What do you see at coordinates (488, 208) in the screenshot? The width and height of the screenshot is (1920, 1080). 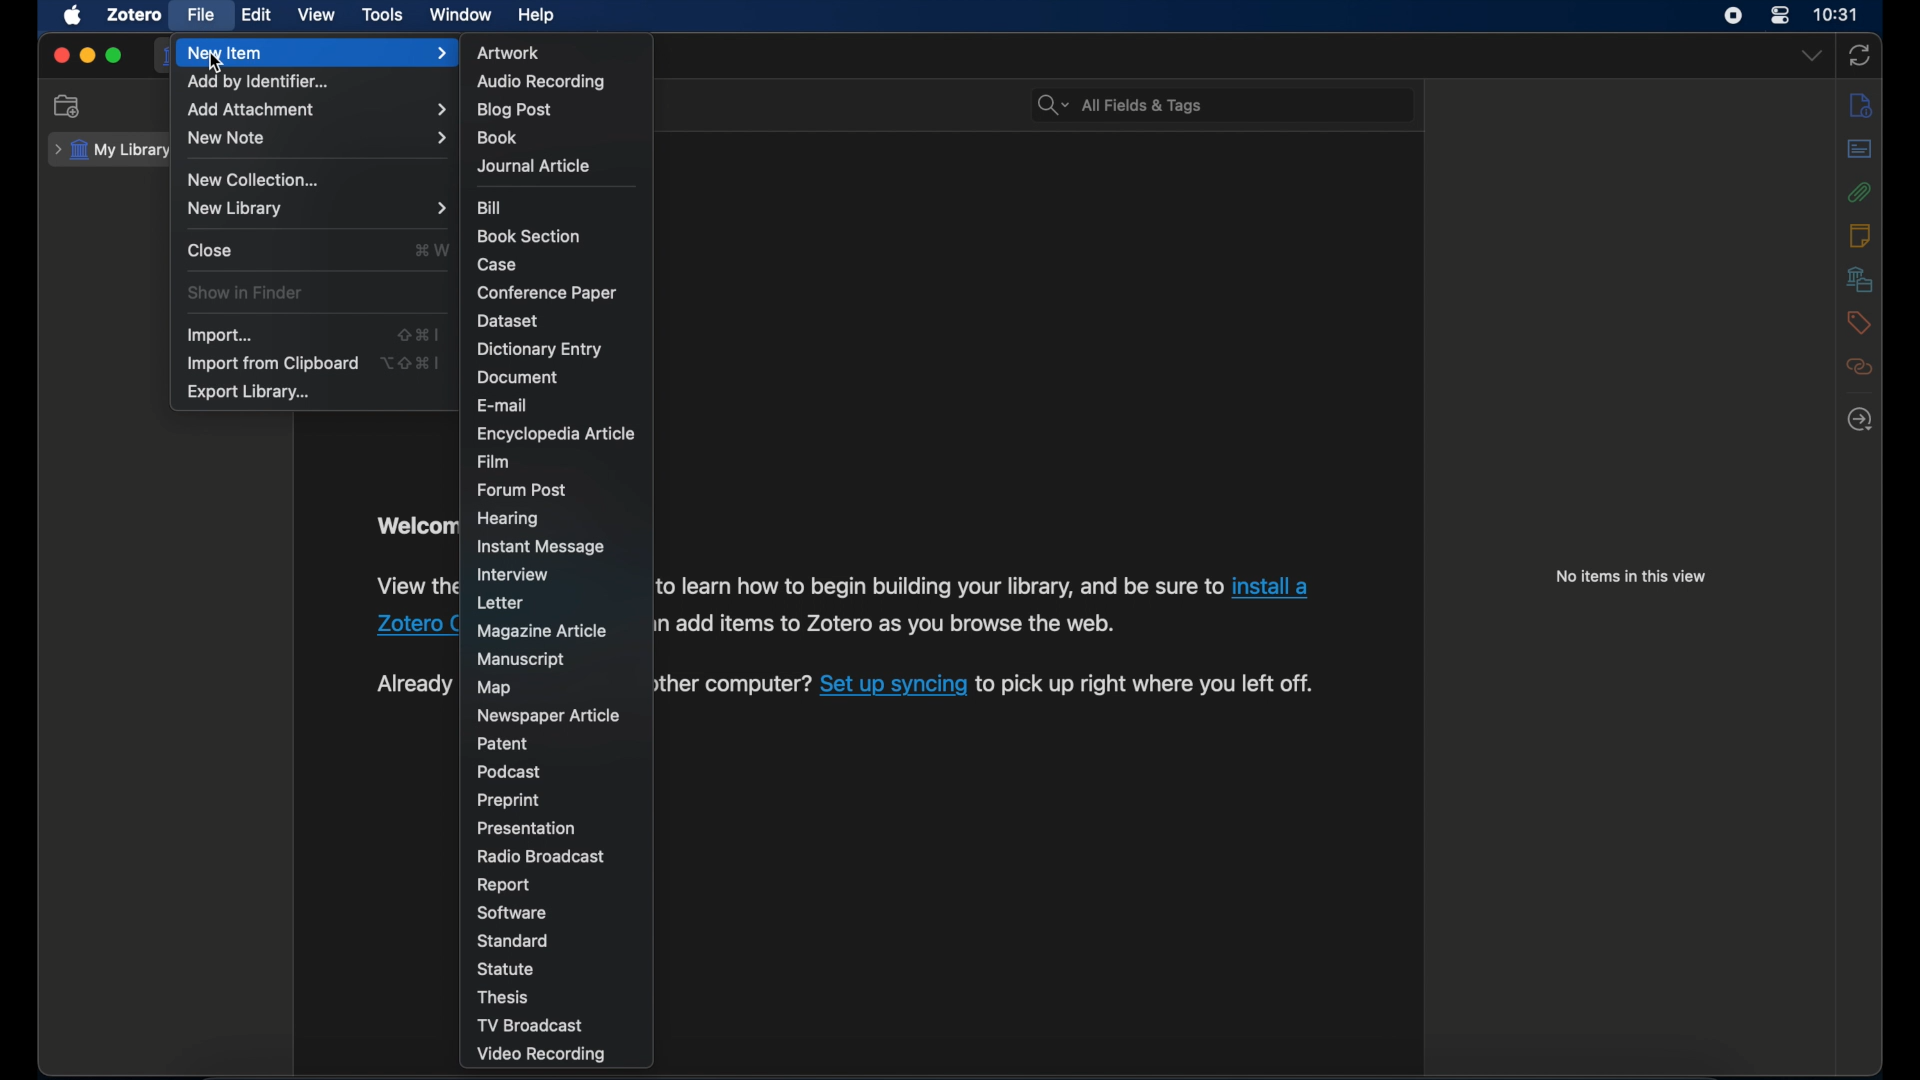 I see `bill` at bounding box center [488, 208].